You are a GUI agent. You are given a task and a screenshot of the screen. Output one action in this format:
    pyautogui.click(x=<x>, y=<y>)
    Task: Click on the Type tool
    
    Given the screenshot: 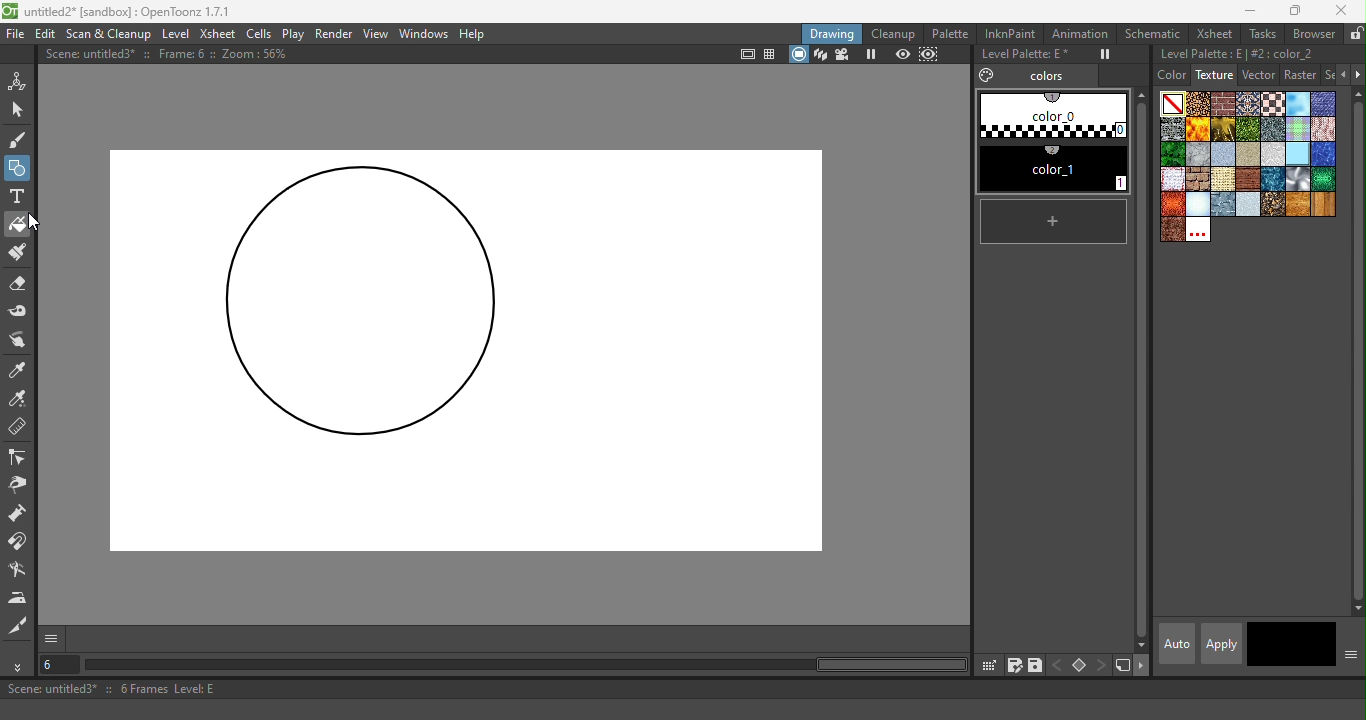 What is the action you would take?
    pyautogui.click(x=22, y=196)
    